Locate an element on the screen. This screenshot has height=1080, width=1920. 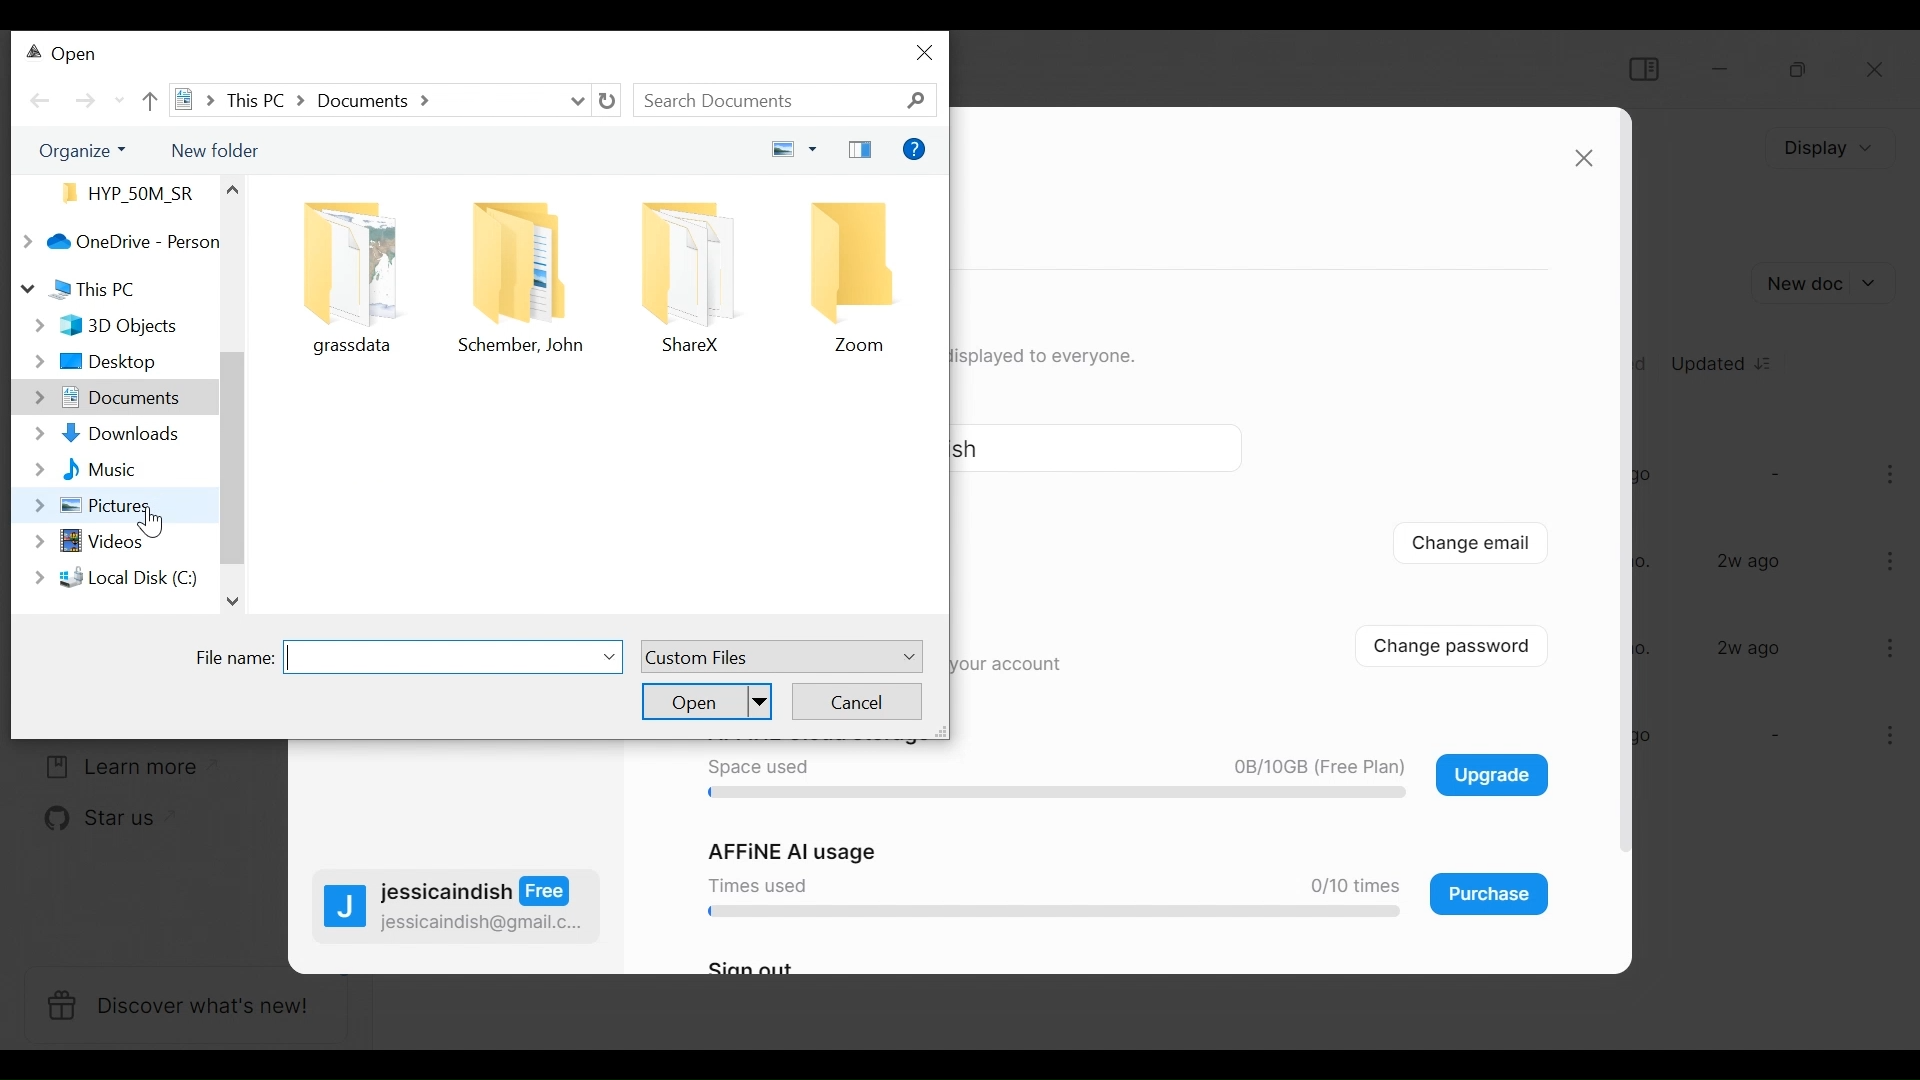
Music is located at coordinates (85, 472).